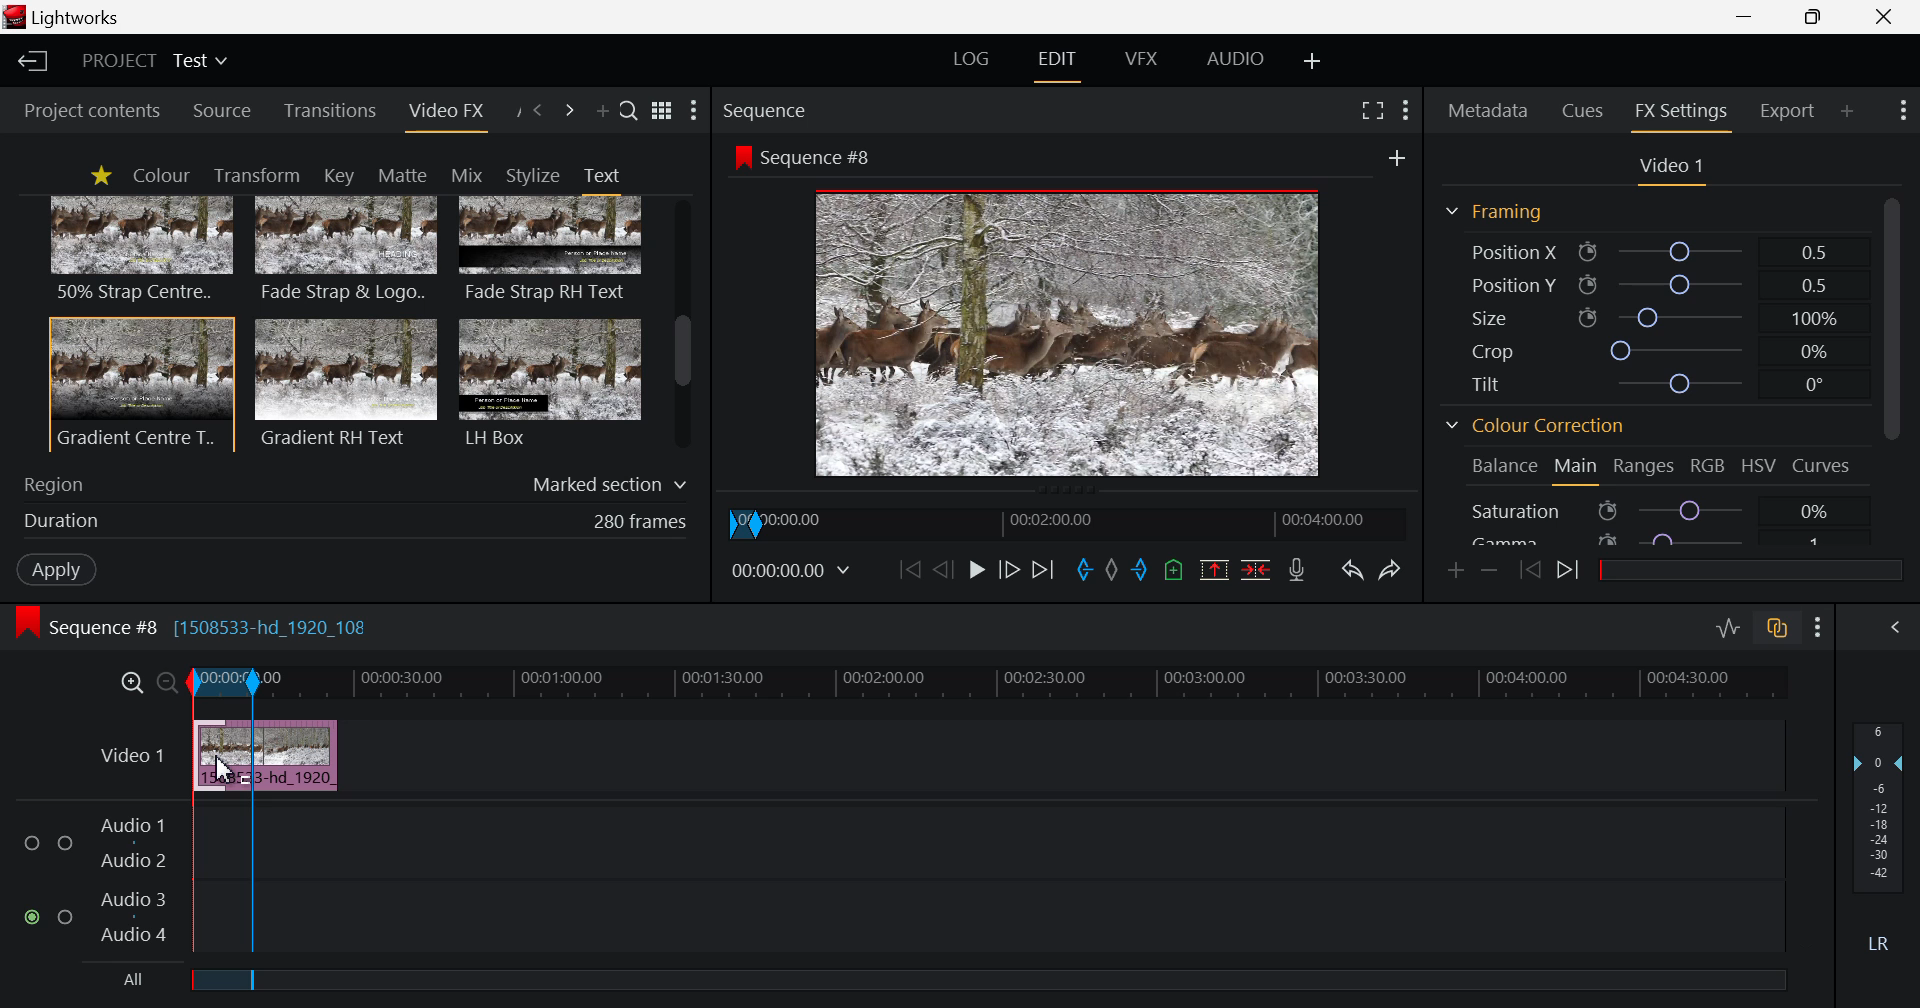 Image resolution: width=1920 pixels, height=1008 pixels. Describe the element at coordinates (1577, 469) in the screenshot. I see `Main Tab Open` at that location.